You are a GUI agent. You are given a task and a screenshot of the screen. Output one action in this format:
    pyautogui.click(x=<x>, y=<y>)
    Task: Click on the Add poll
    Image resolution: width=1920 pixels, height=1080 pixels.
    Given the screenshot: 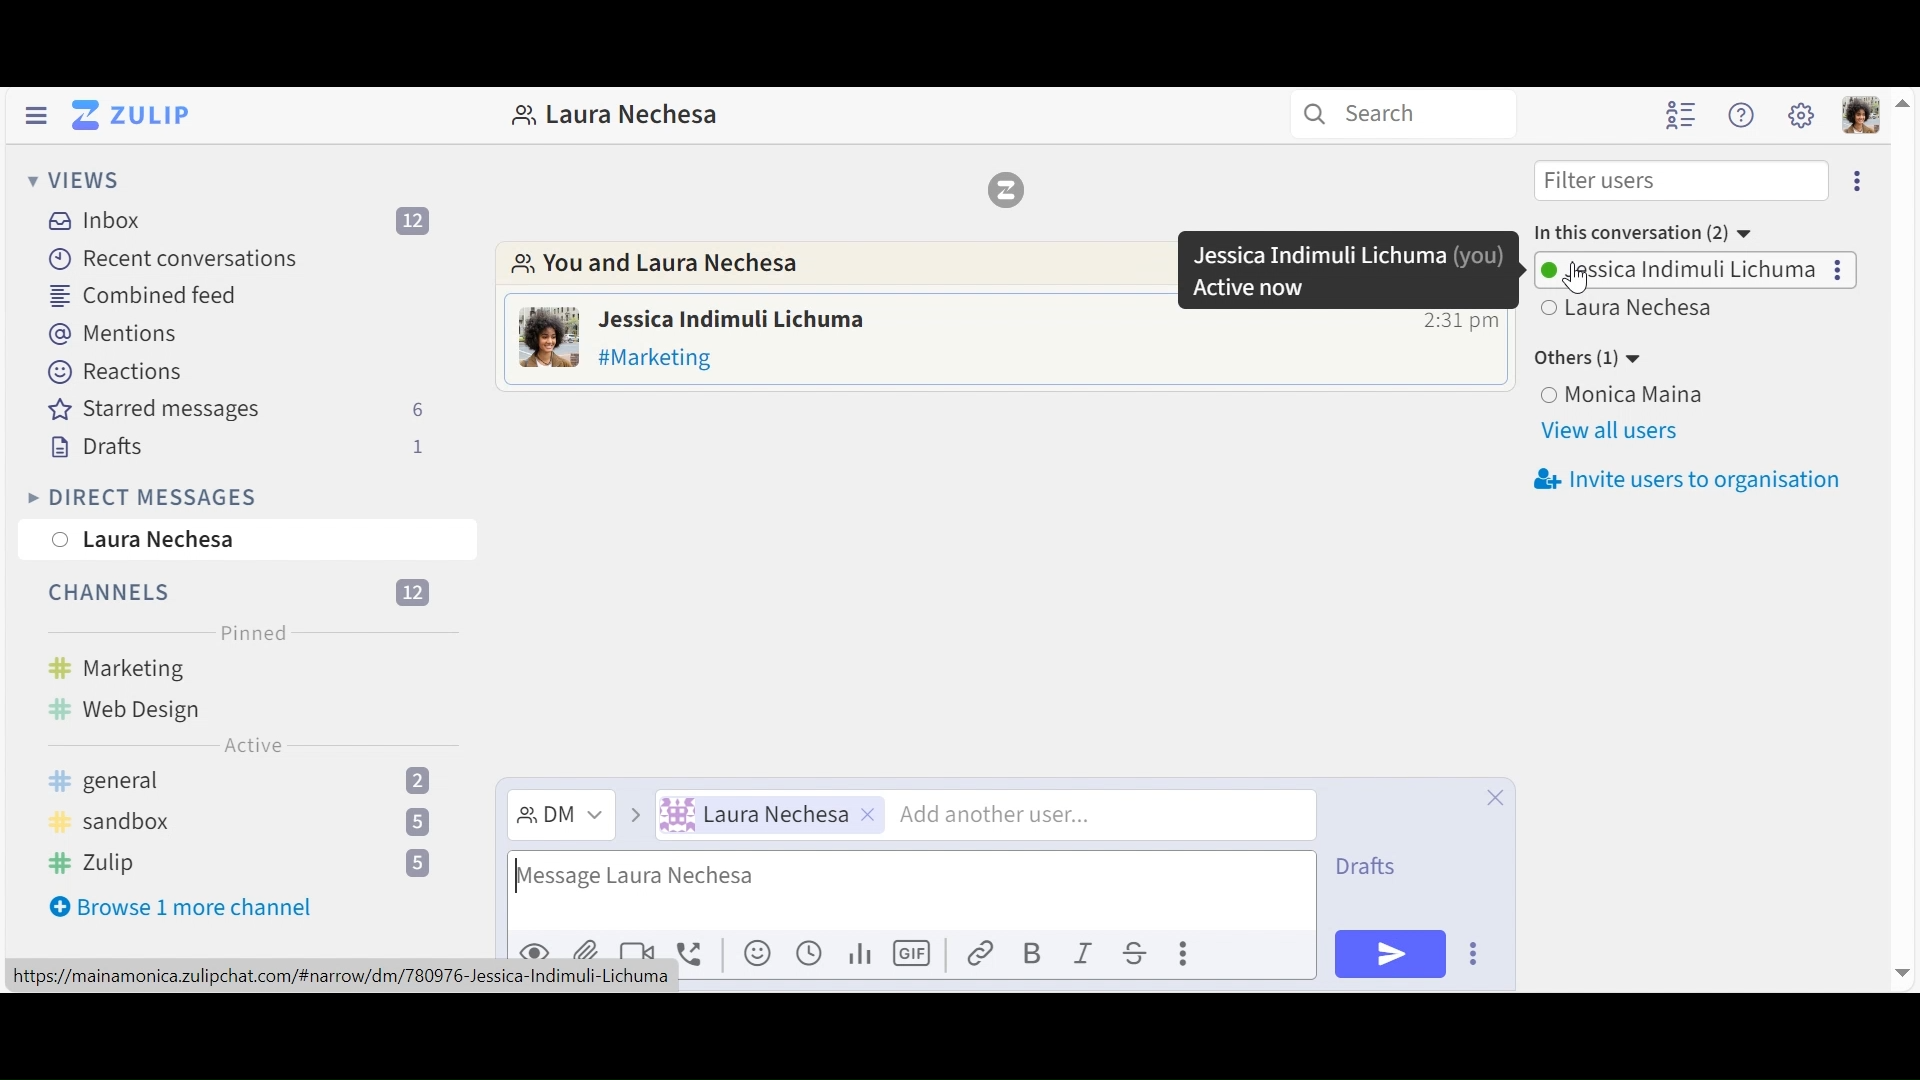 What is the action you would take?
    pyautogui.click(x=862, y=956)
    